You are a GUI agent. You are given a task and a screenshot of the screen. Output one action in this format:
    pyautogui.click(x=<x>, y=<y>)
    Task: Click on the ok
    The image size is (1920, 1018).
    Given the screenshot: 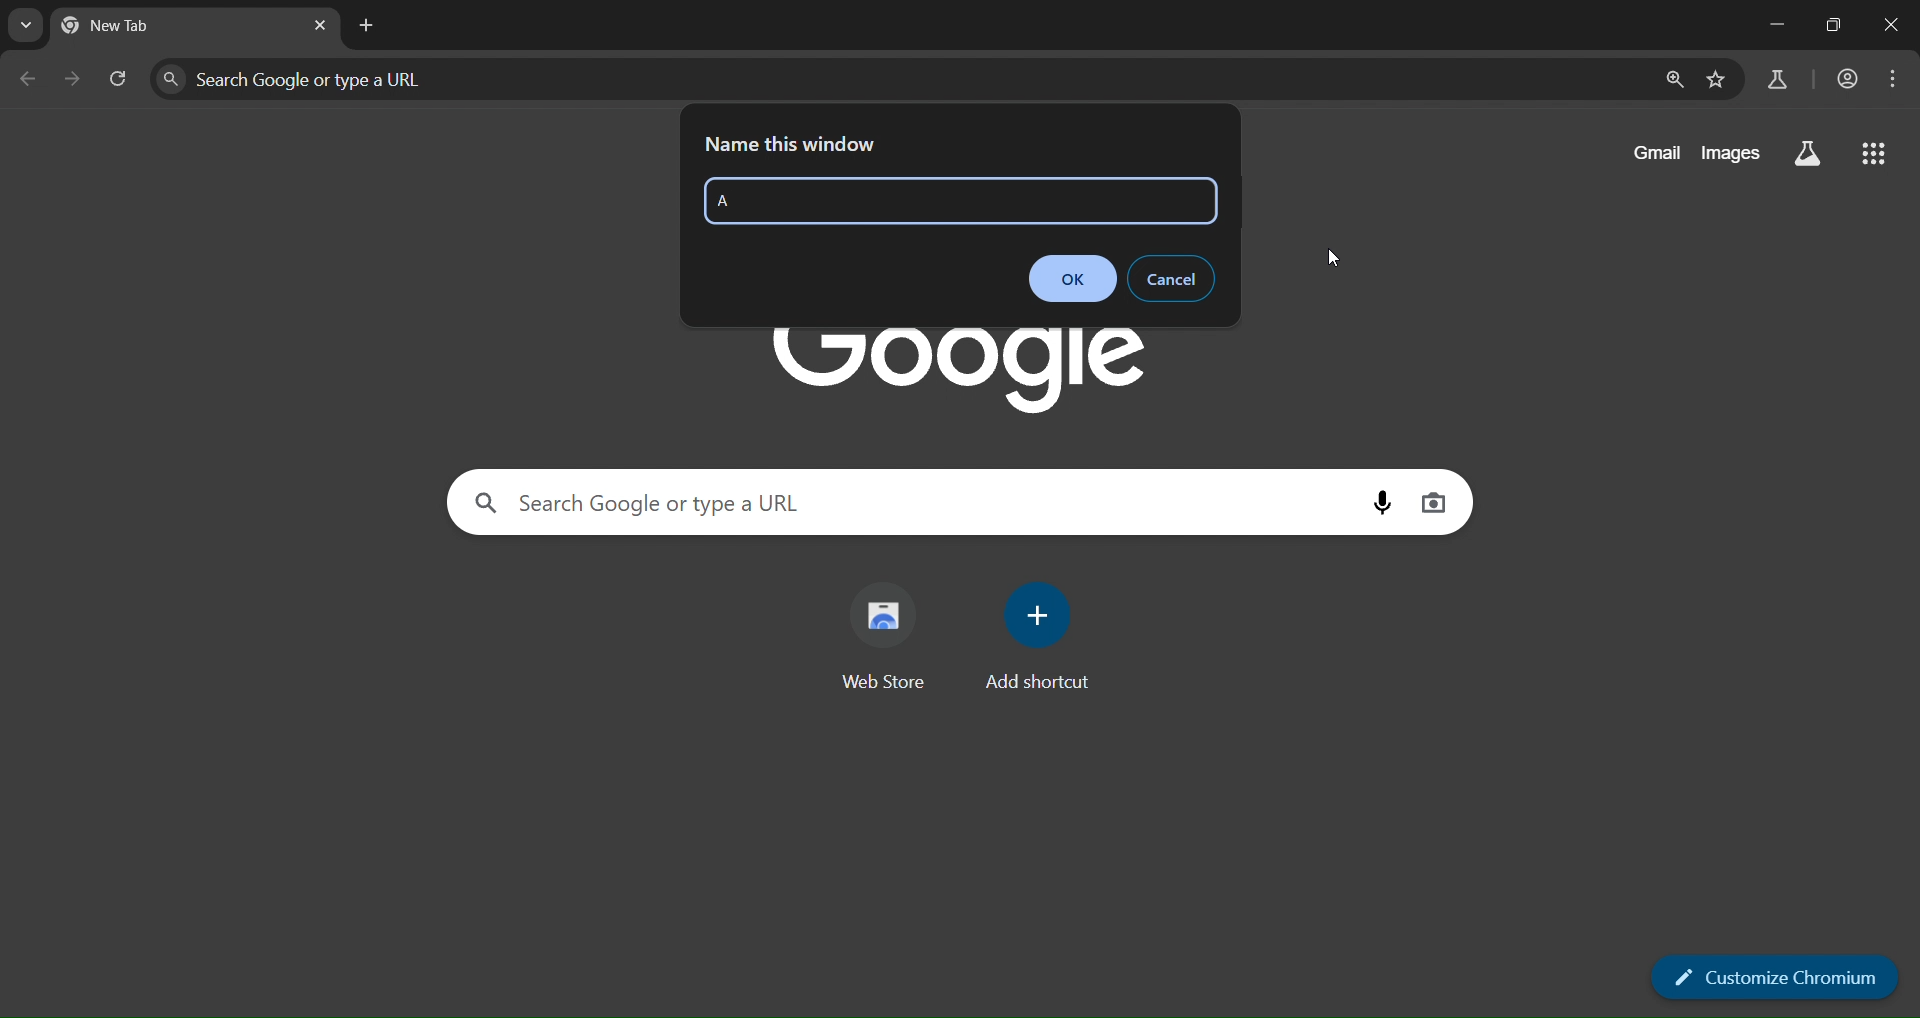 What is the action you would take?
    pyautogui.click(x=1072, y=278)
    